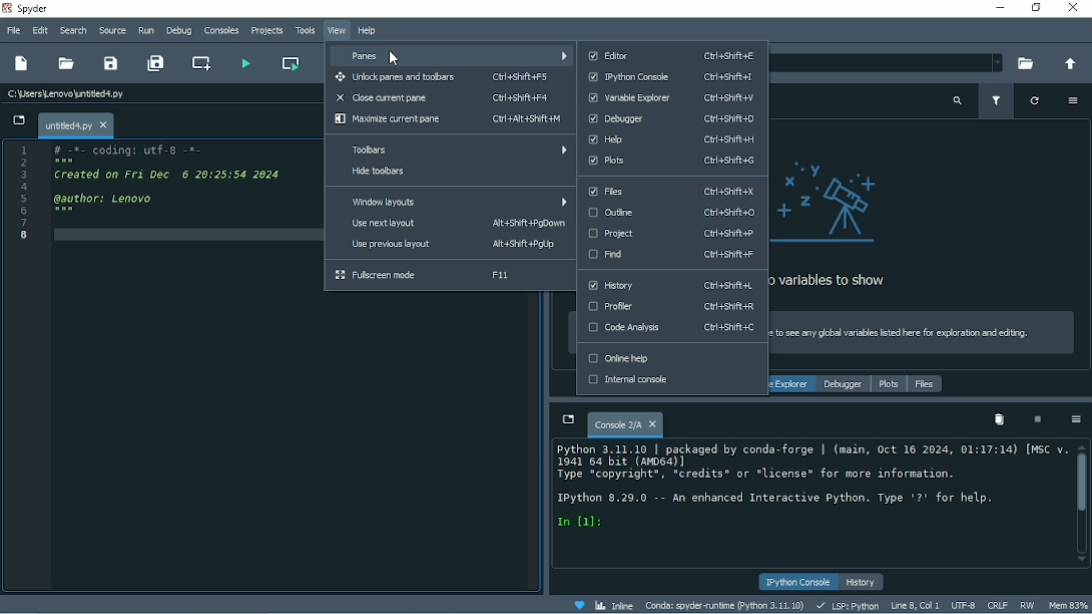  Describe the element at coordinates (1070, 64) in the screenshot. I see `Change to parent directory` at that location.